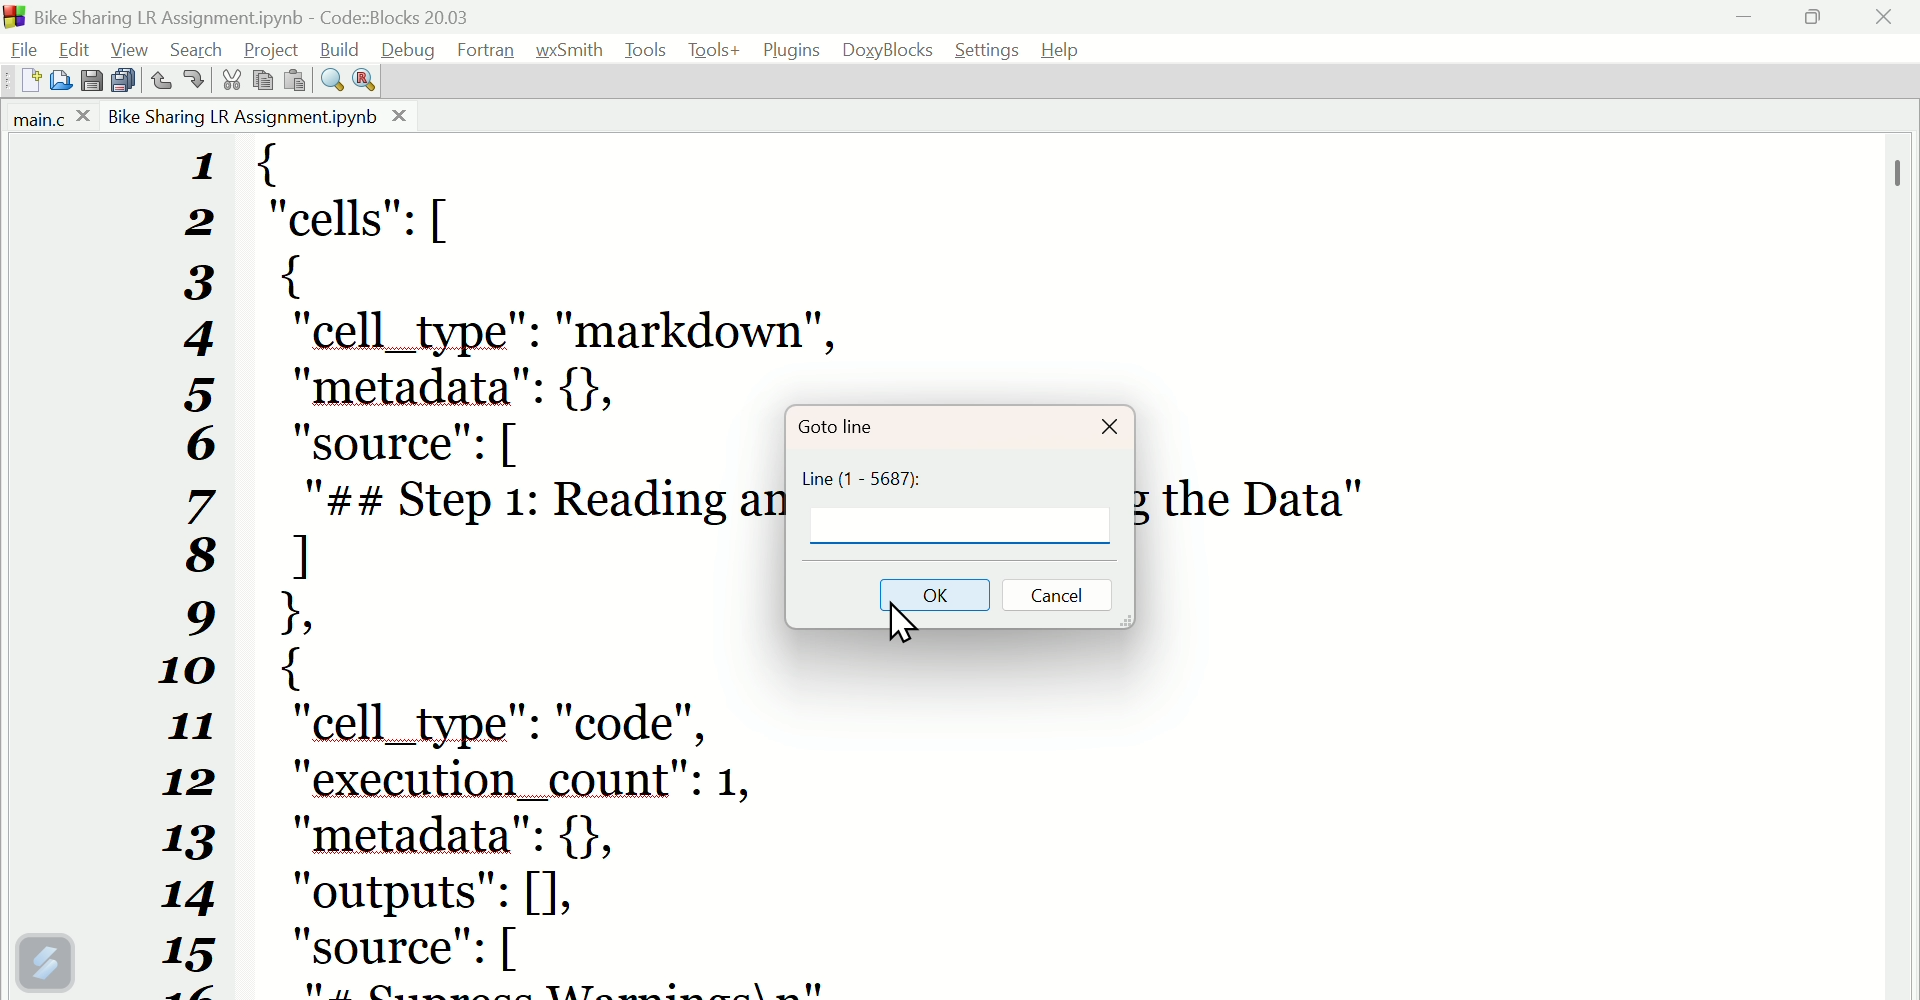 The height and width of the screenshot is (1000, 1920). Describe the element at coordinates (65, 81) in the screenshot. I see `Open` at that location.